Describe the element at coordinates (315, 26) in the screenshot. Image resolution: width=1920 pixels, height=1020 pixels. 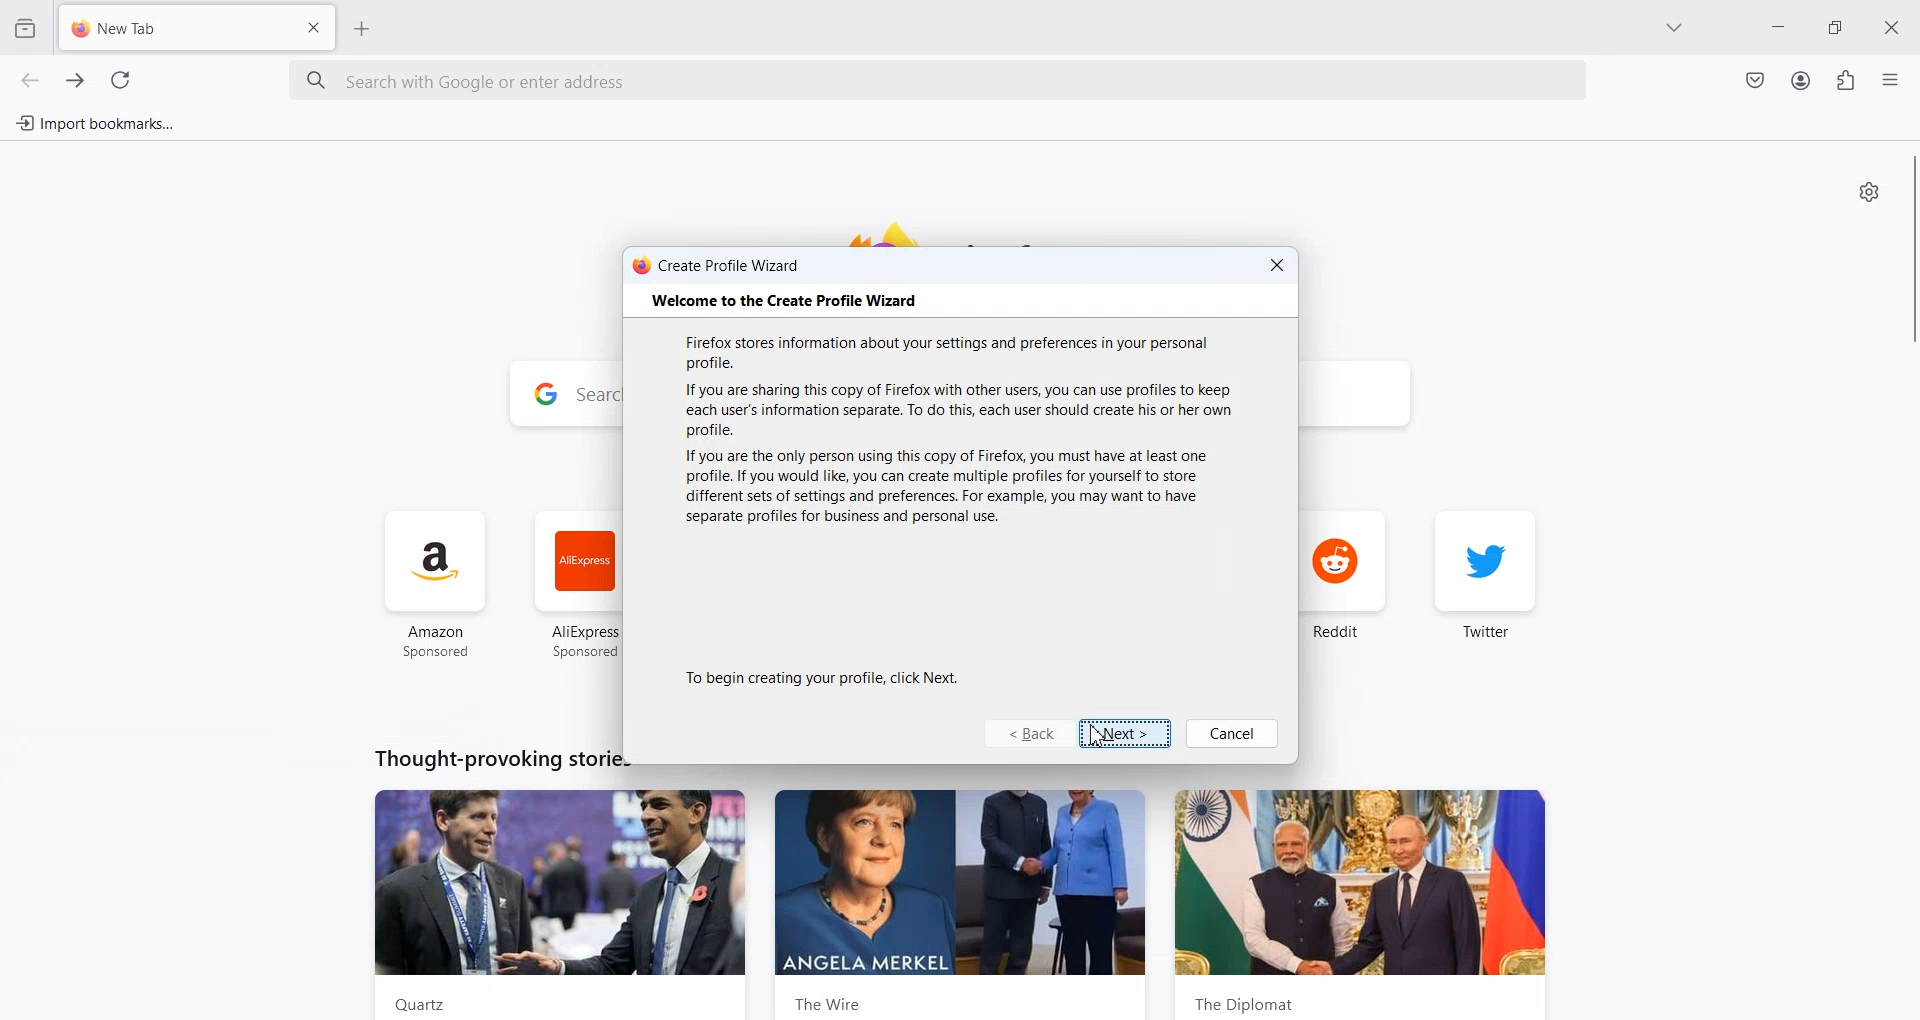
I see `Close Tab` at that location.